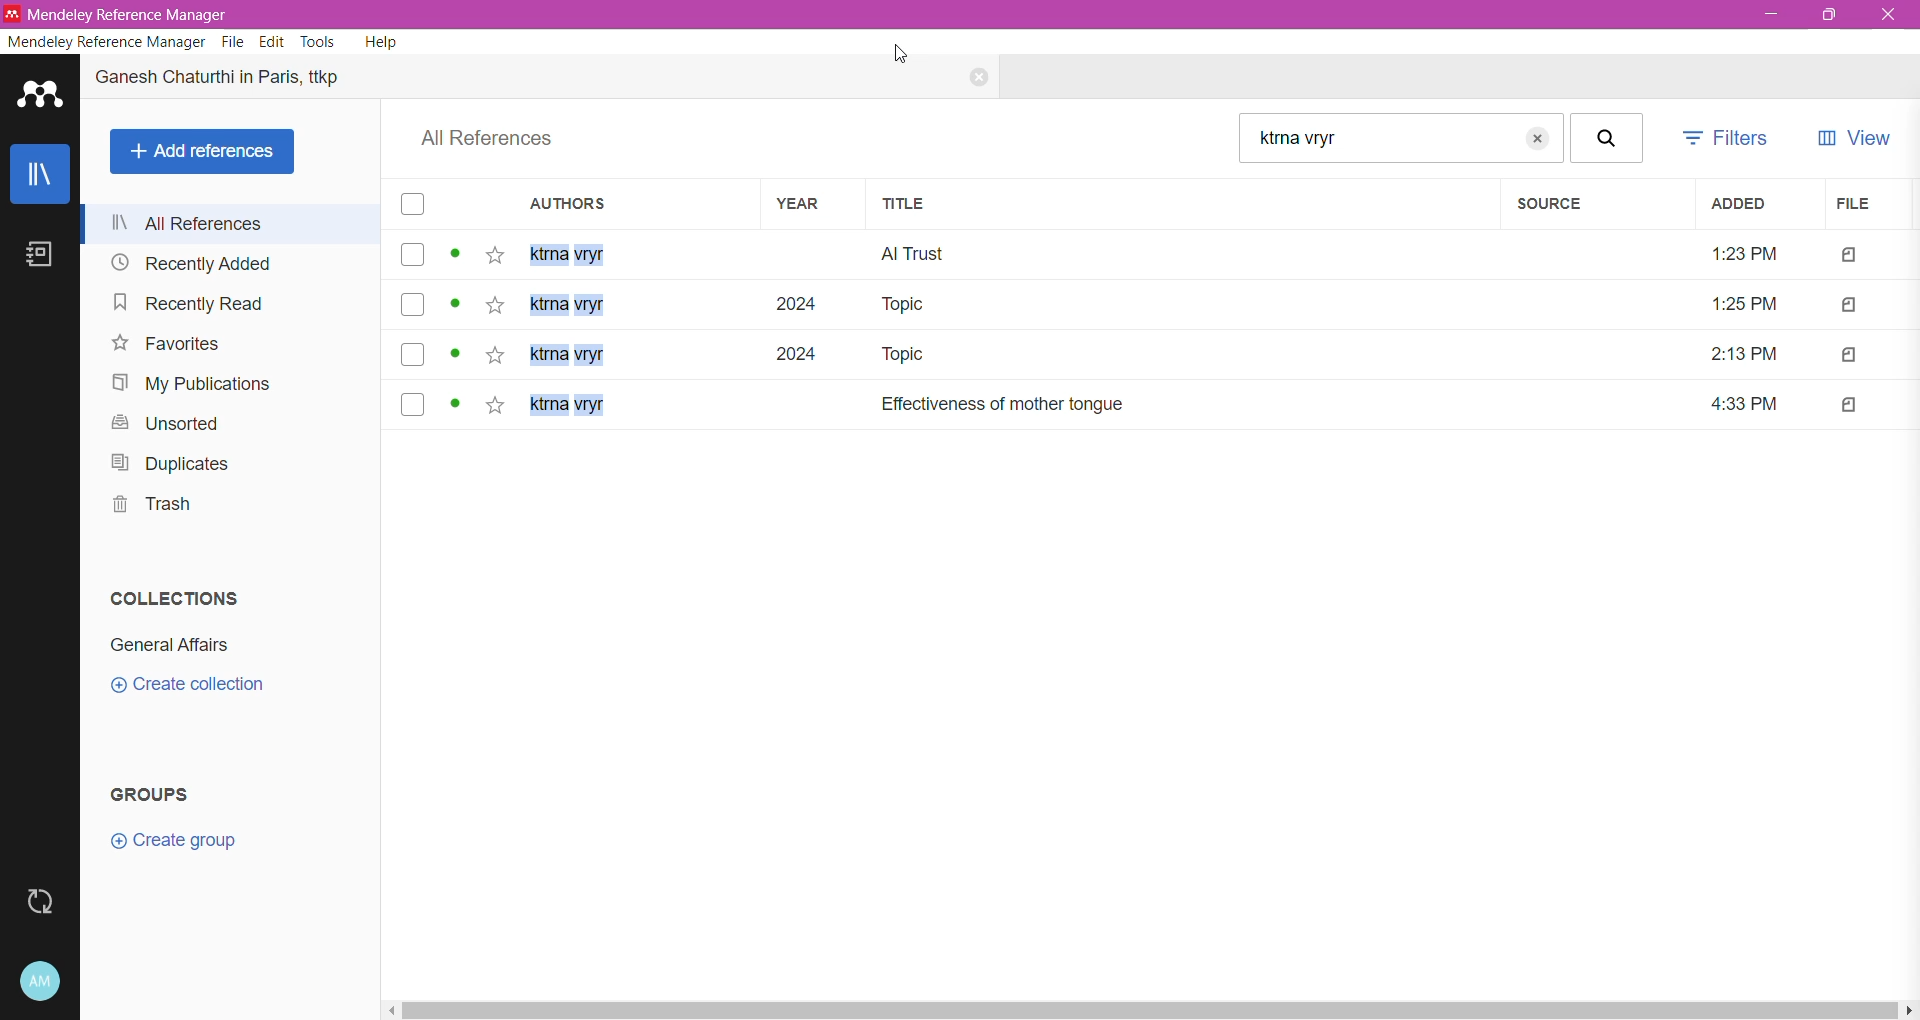 The height and width of the screenshot is (1020, 1920). What do you see at coordinates (380, 42) in the screenshot?
I see `Help` at bounding box center [380, 42].